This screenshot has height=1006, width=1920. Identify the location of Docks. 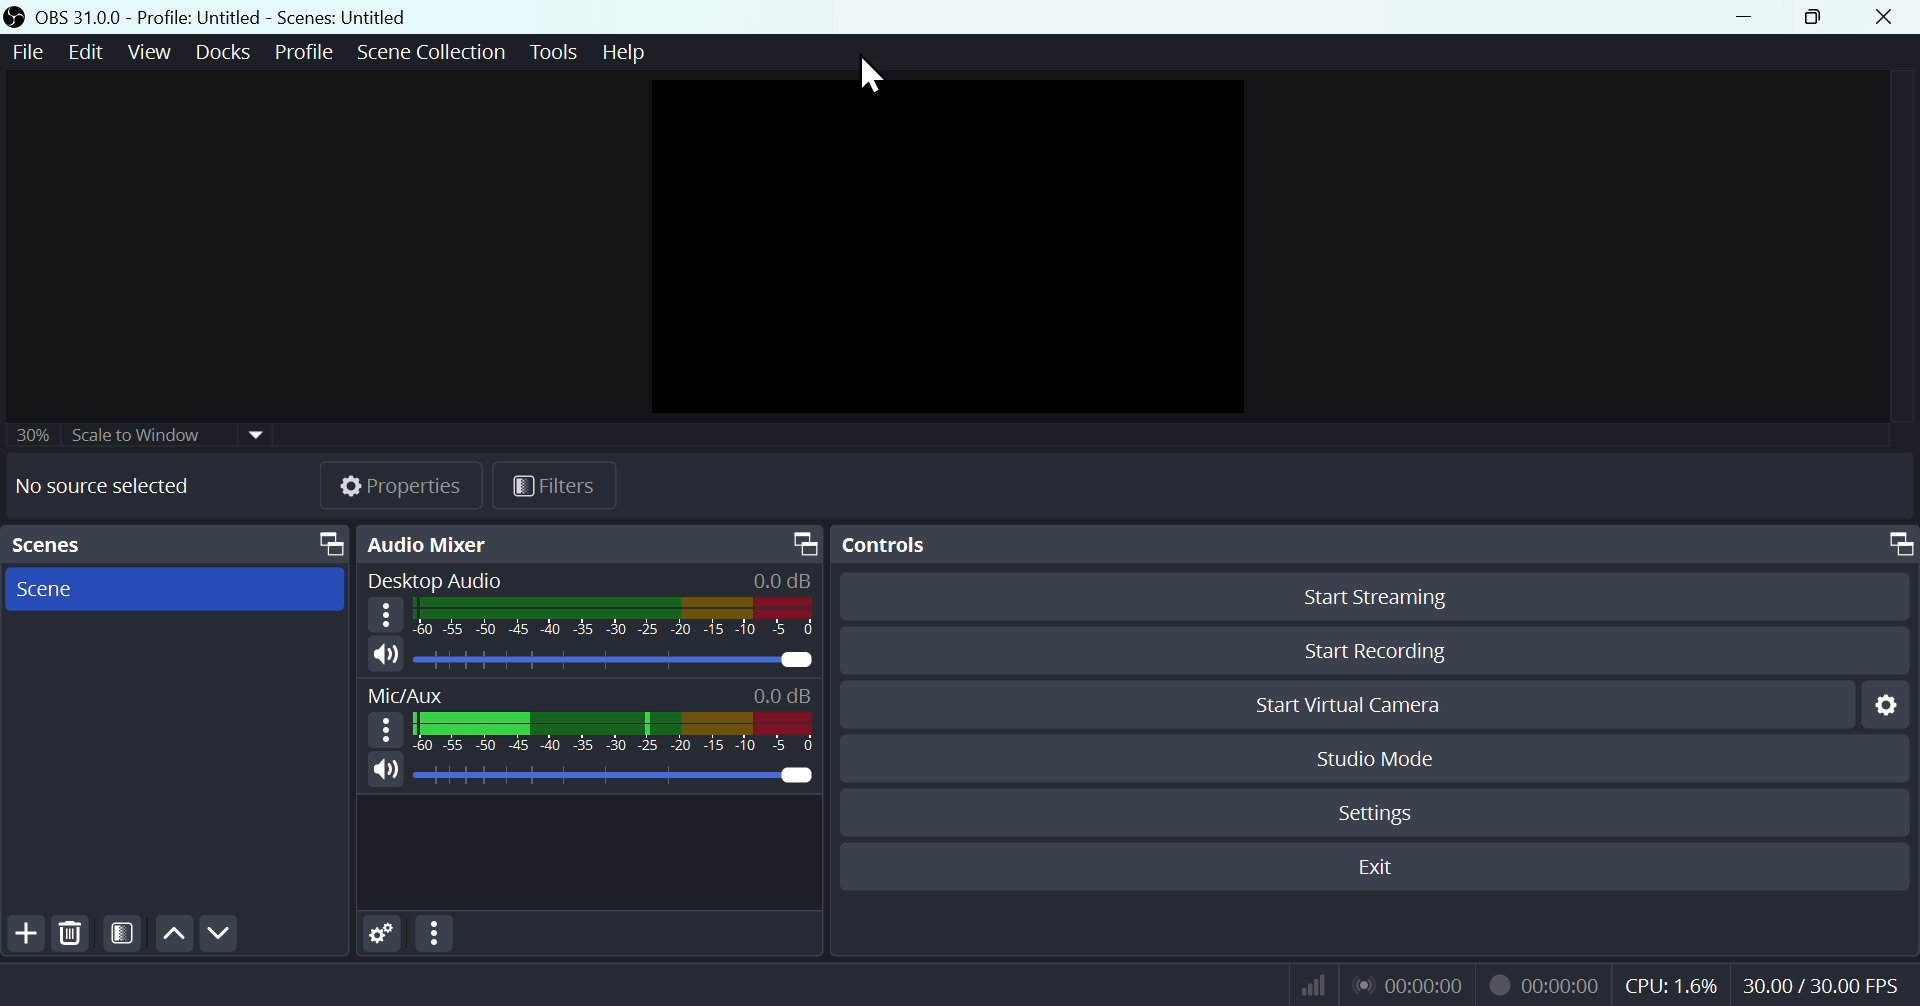
(221, 51).